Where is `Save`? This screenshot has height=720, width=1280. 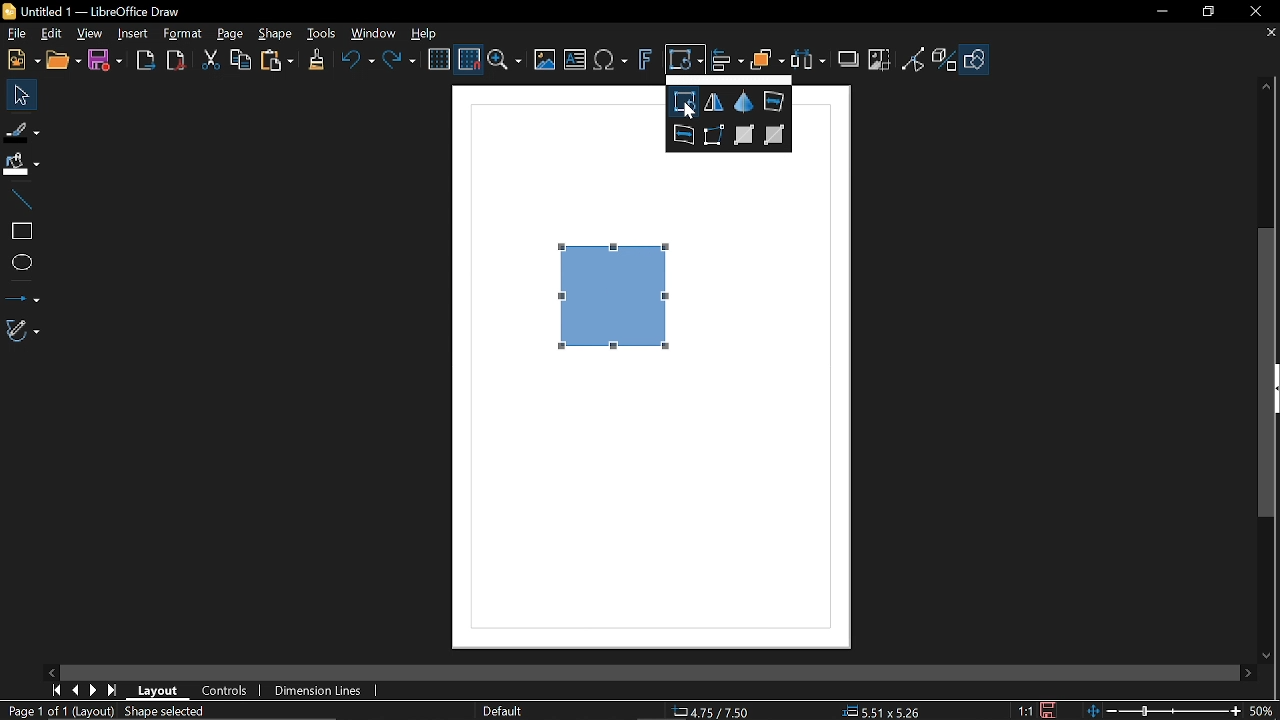
Save is located at coordinates (1046, 710).